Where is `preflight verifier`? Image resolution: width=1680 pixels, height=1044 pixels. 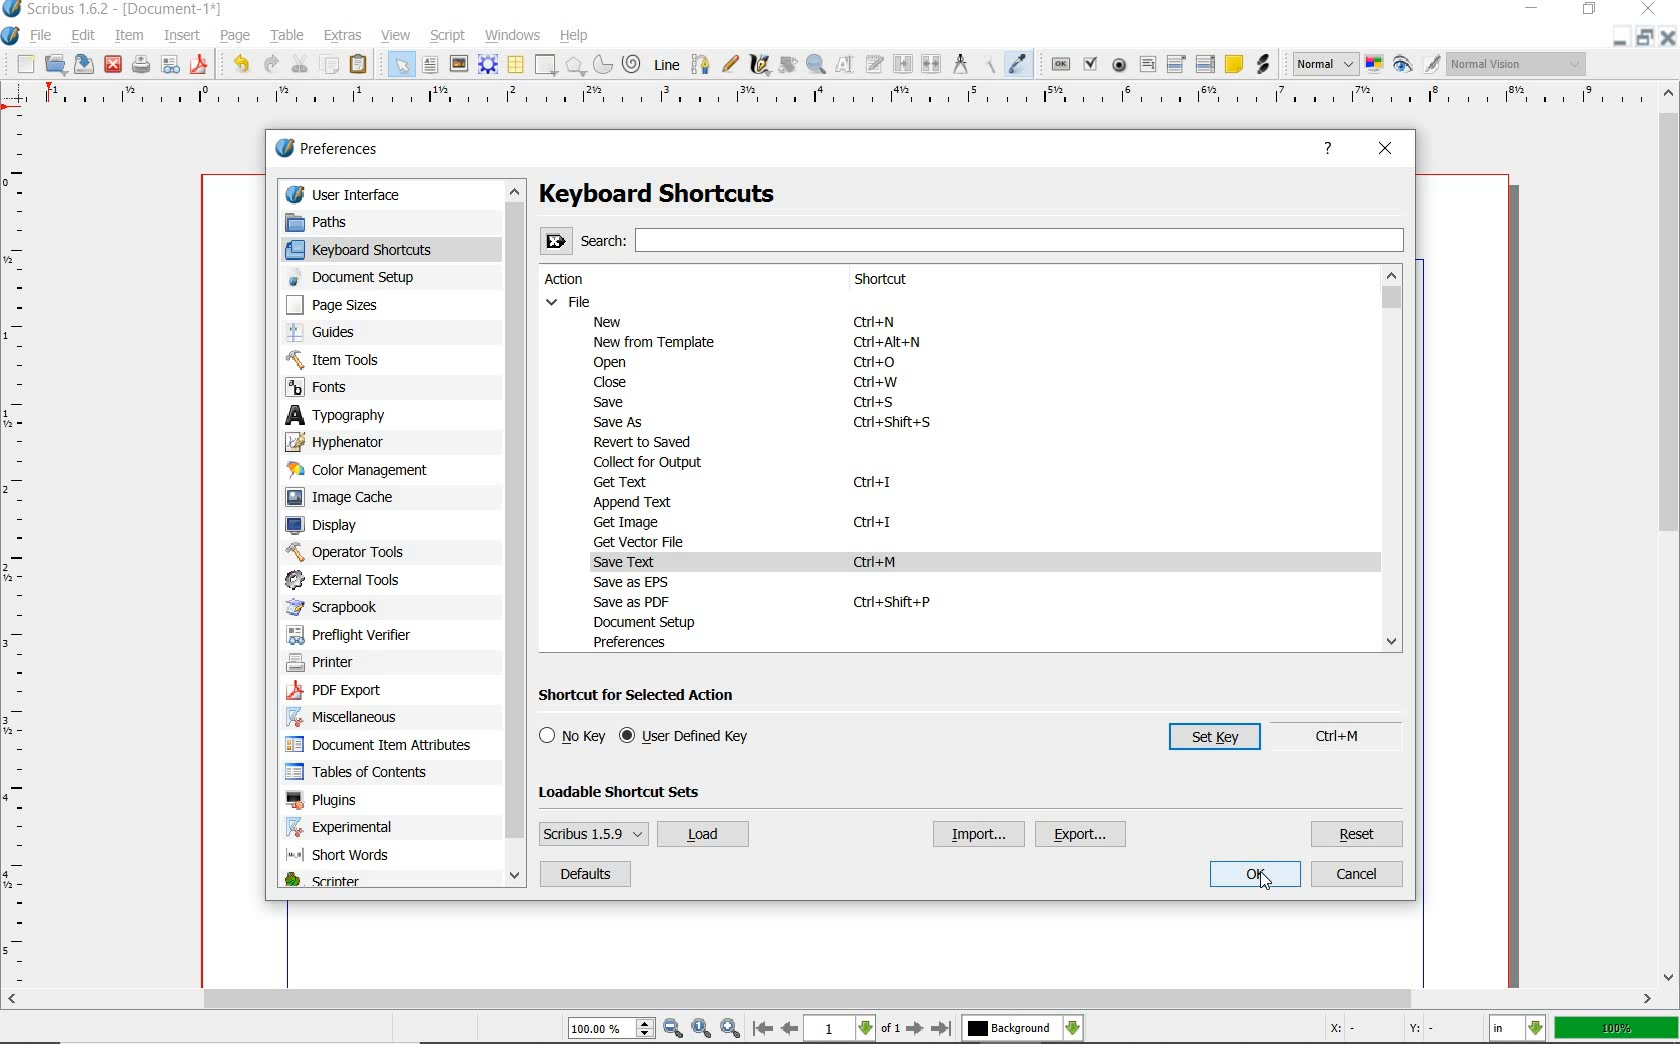
preflight verifier is located at coordinates (350, 632).